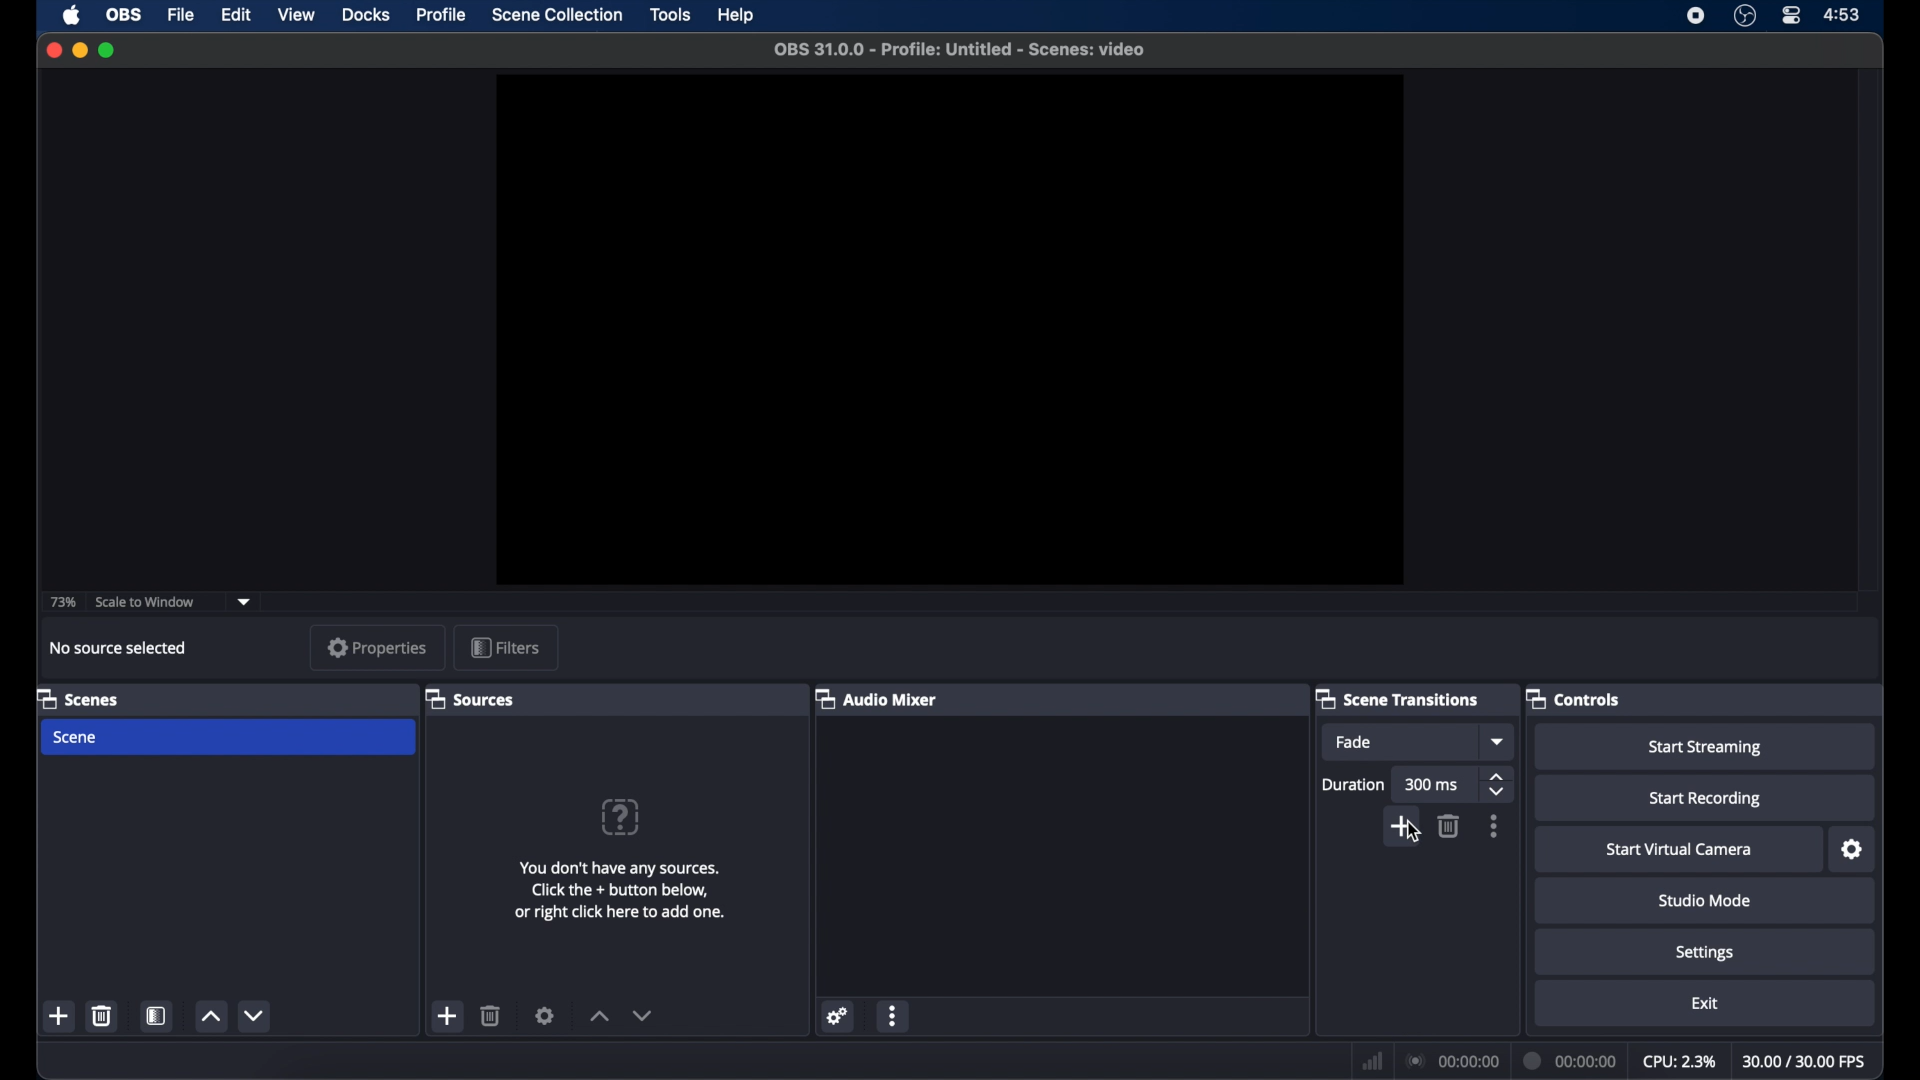 The width and height of the screenshot is (1920, 1080). Describe the element at coordinates (61, 603) in the screenshot. I see `73%` at that location.